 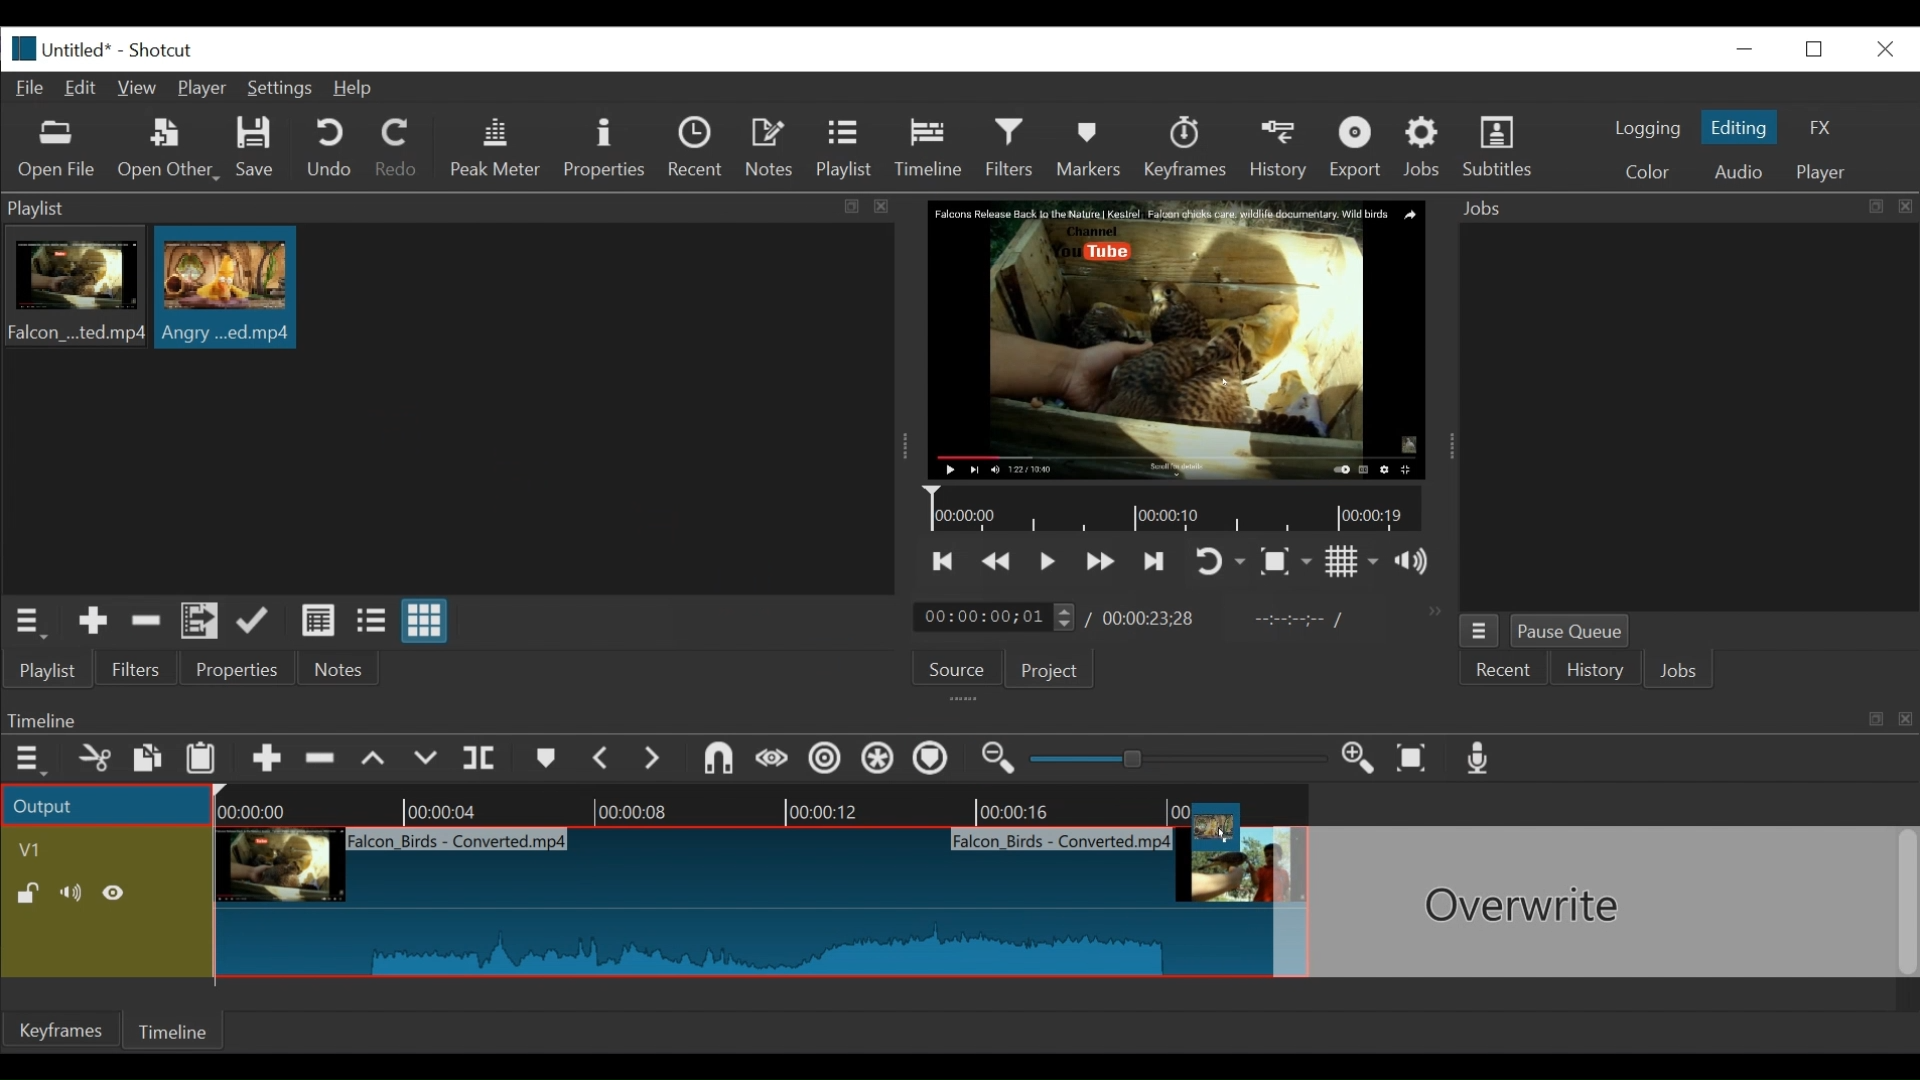 What do you see at coordinates (1571, 635) in the screenshot?
I see `Pause Queue` at bounding box center [1571, 635].